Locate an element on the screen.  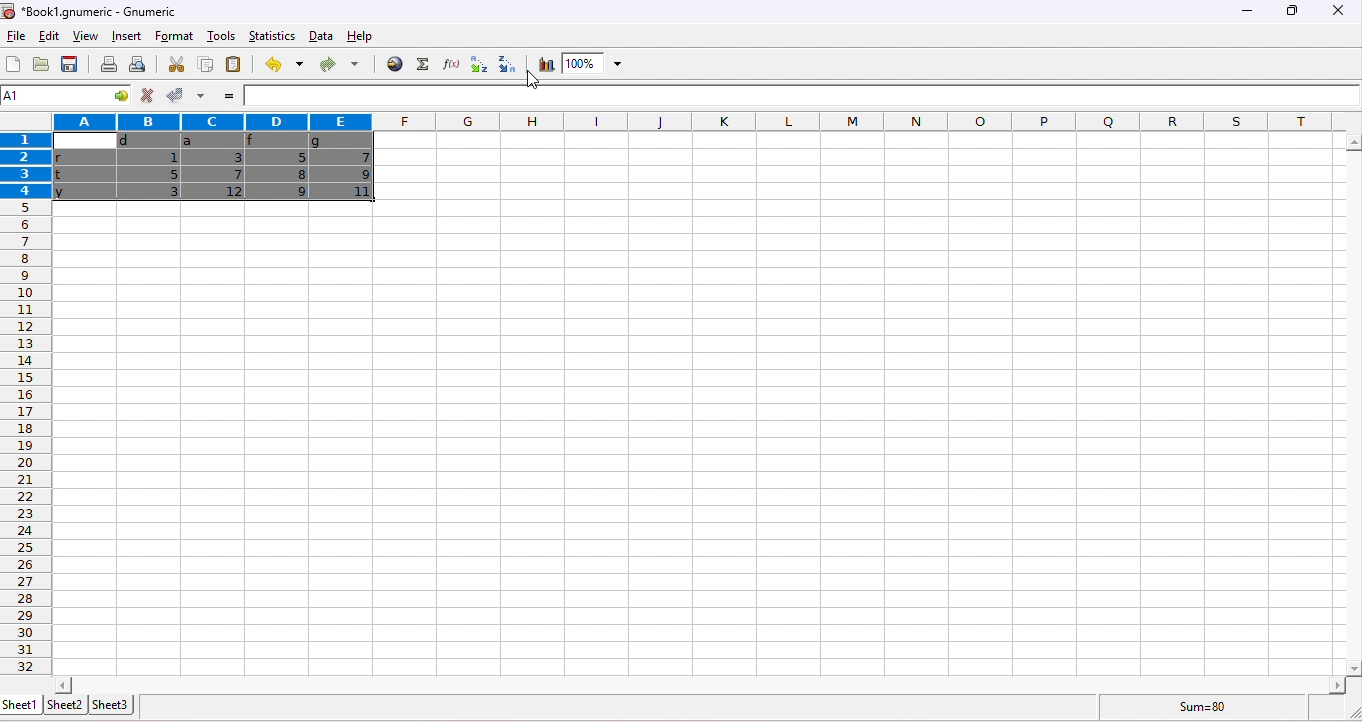
open is located at coordinates (43, 65).